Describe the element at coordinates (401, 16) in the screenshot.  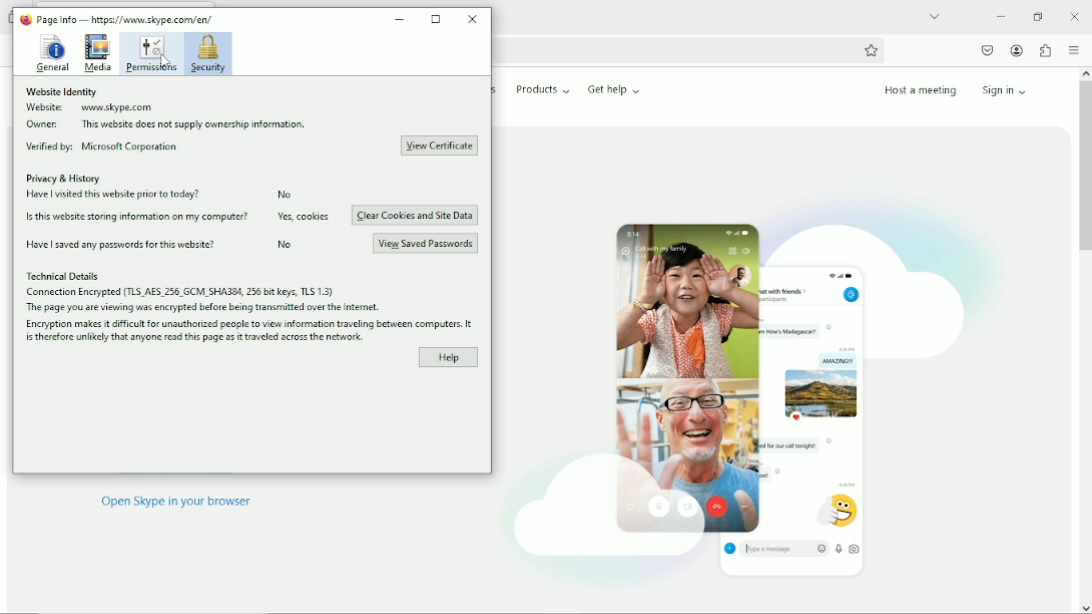
I see `Minimize` at that location.